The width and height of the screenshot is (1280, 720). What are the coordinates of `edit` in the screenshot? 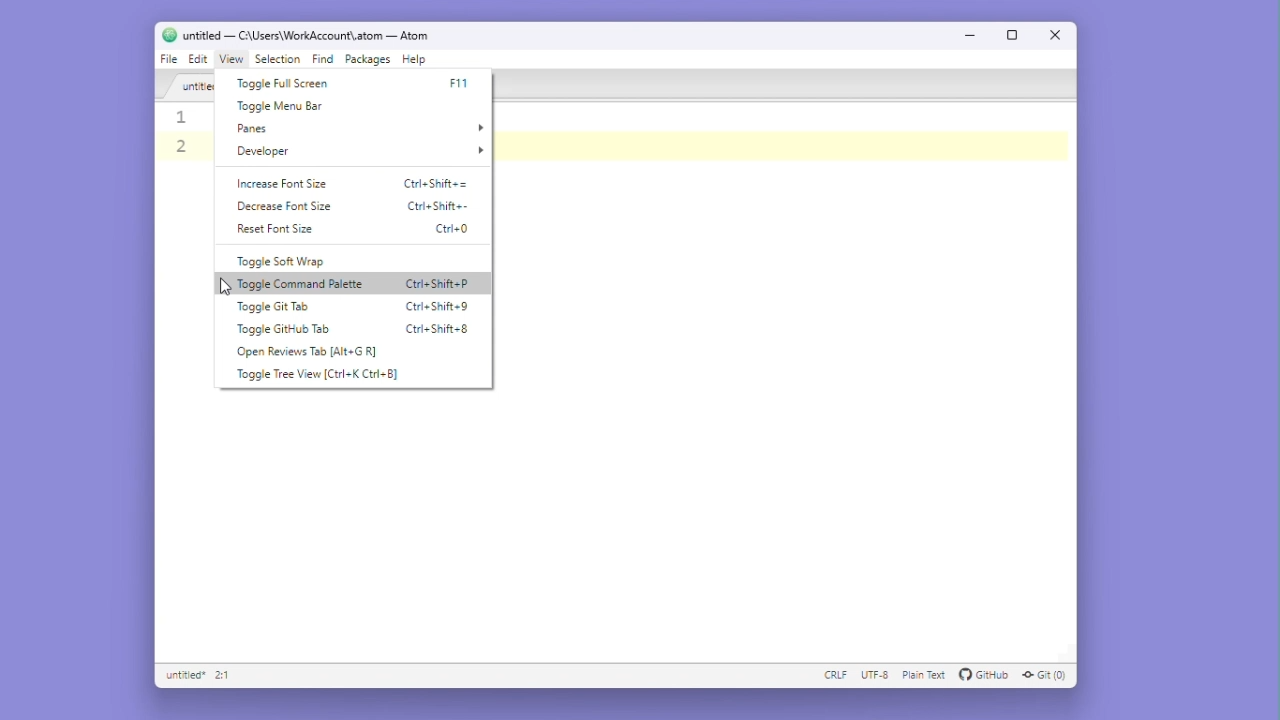 It's located at (199, 60).